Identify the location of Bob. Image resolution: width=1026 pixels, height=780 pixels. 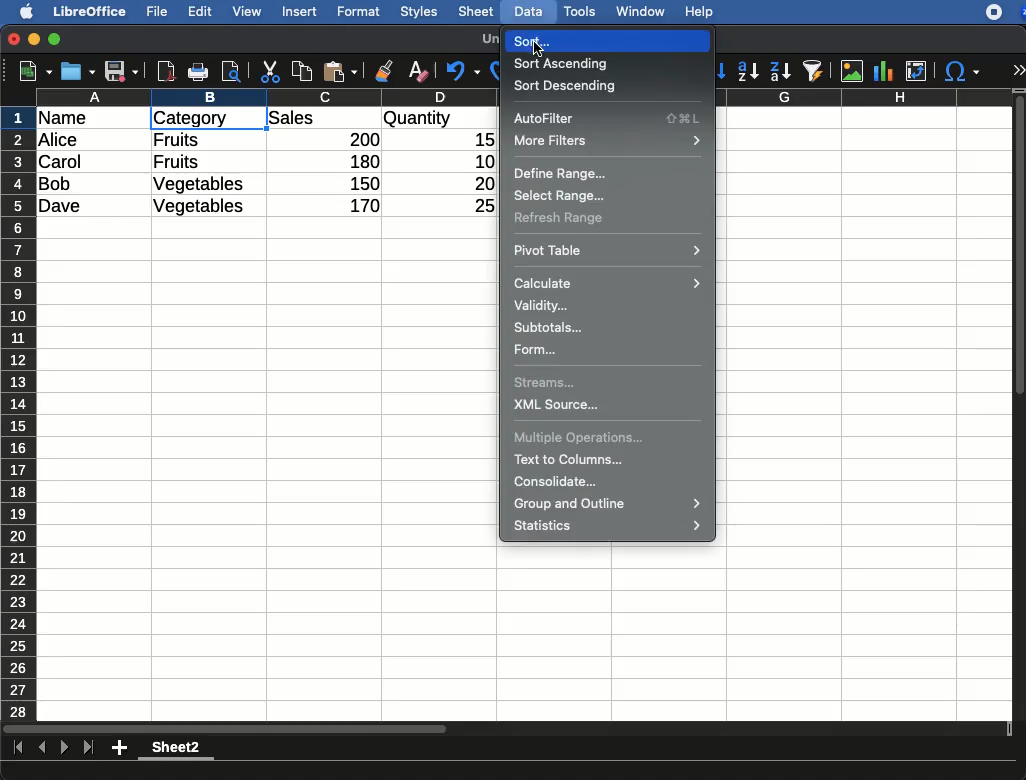
(56, 185).